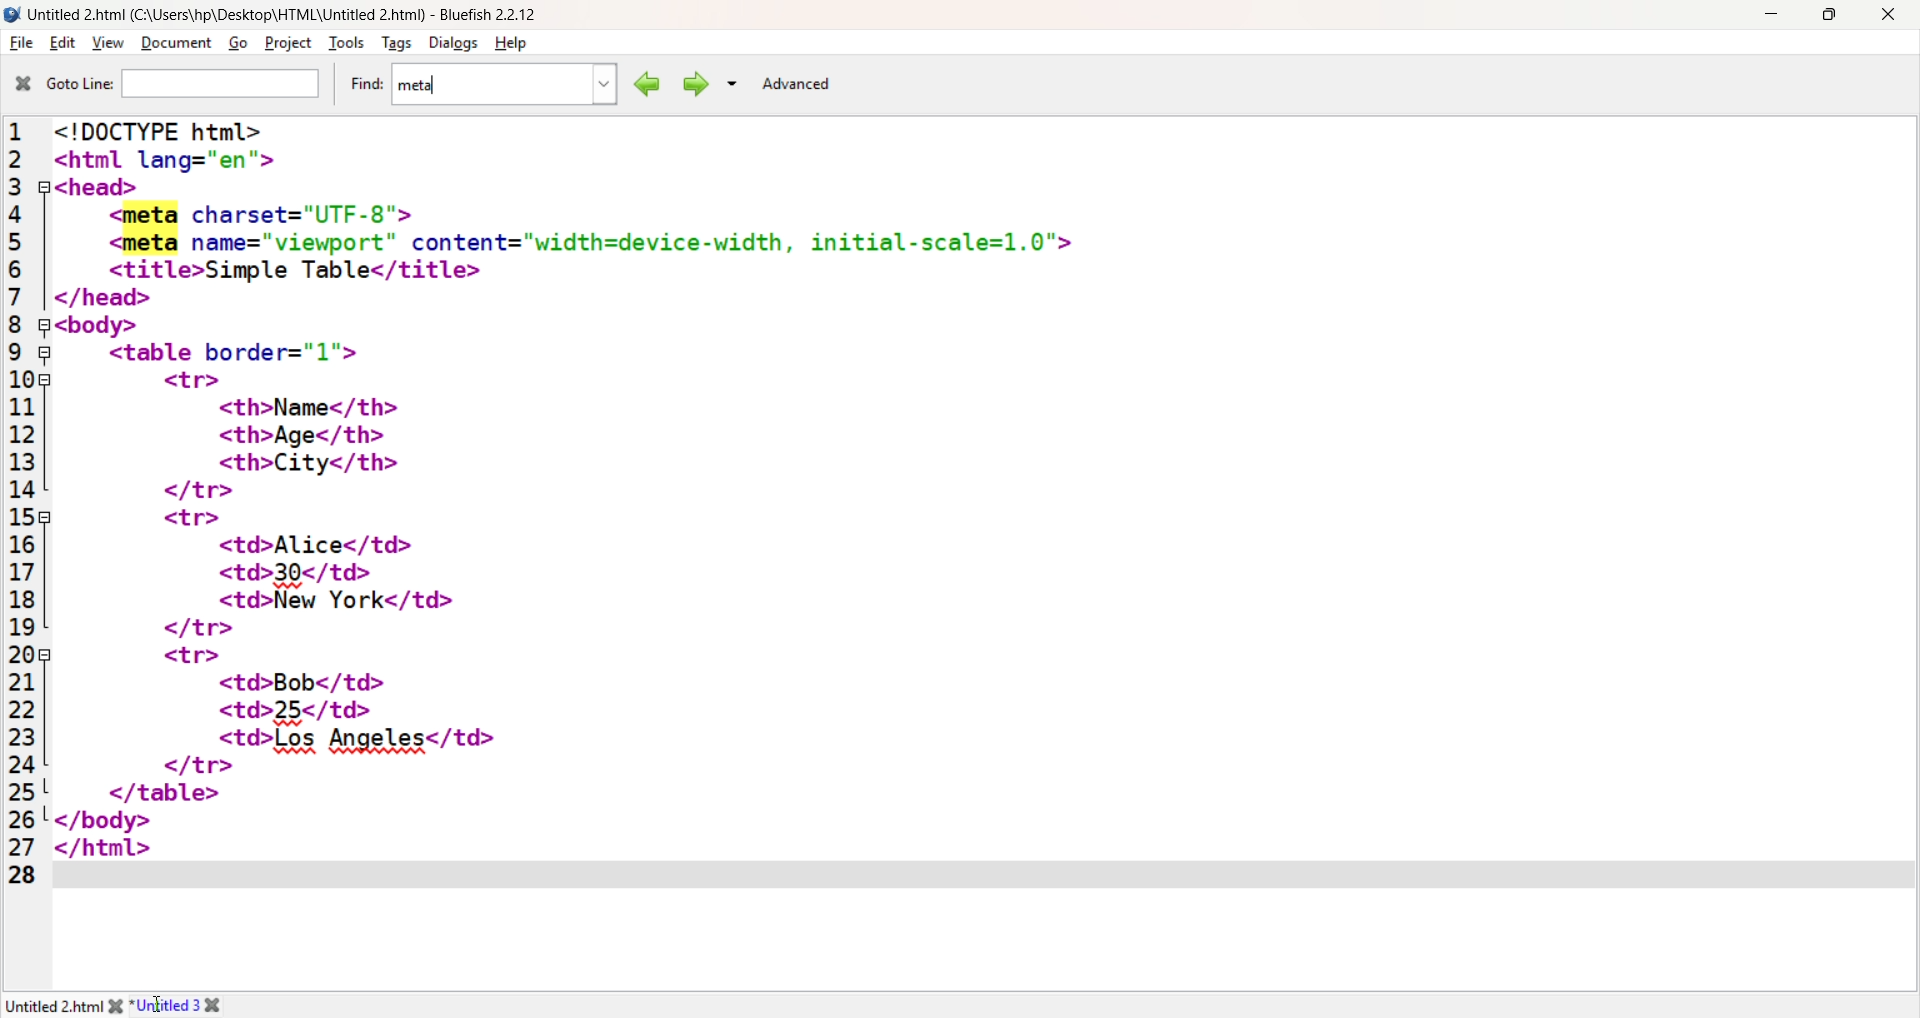 The width and height of the screenshot is (1920, 1018). Describe the element at coordinates (1770, 13) in the screenshot. I see `Minimize` at that location.